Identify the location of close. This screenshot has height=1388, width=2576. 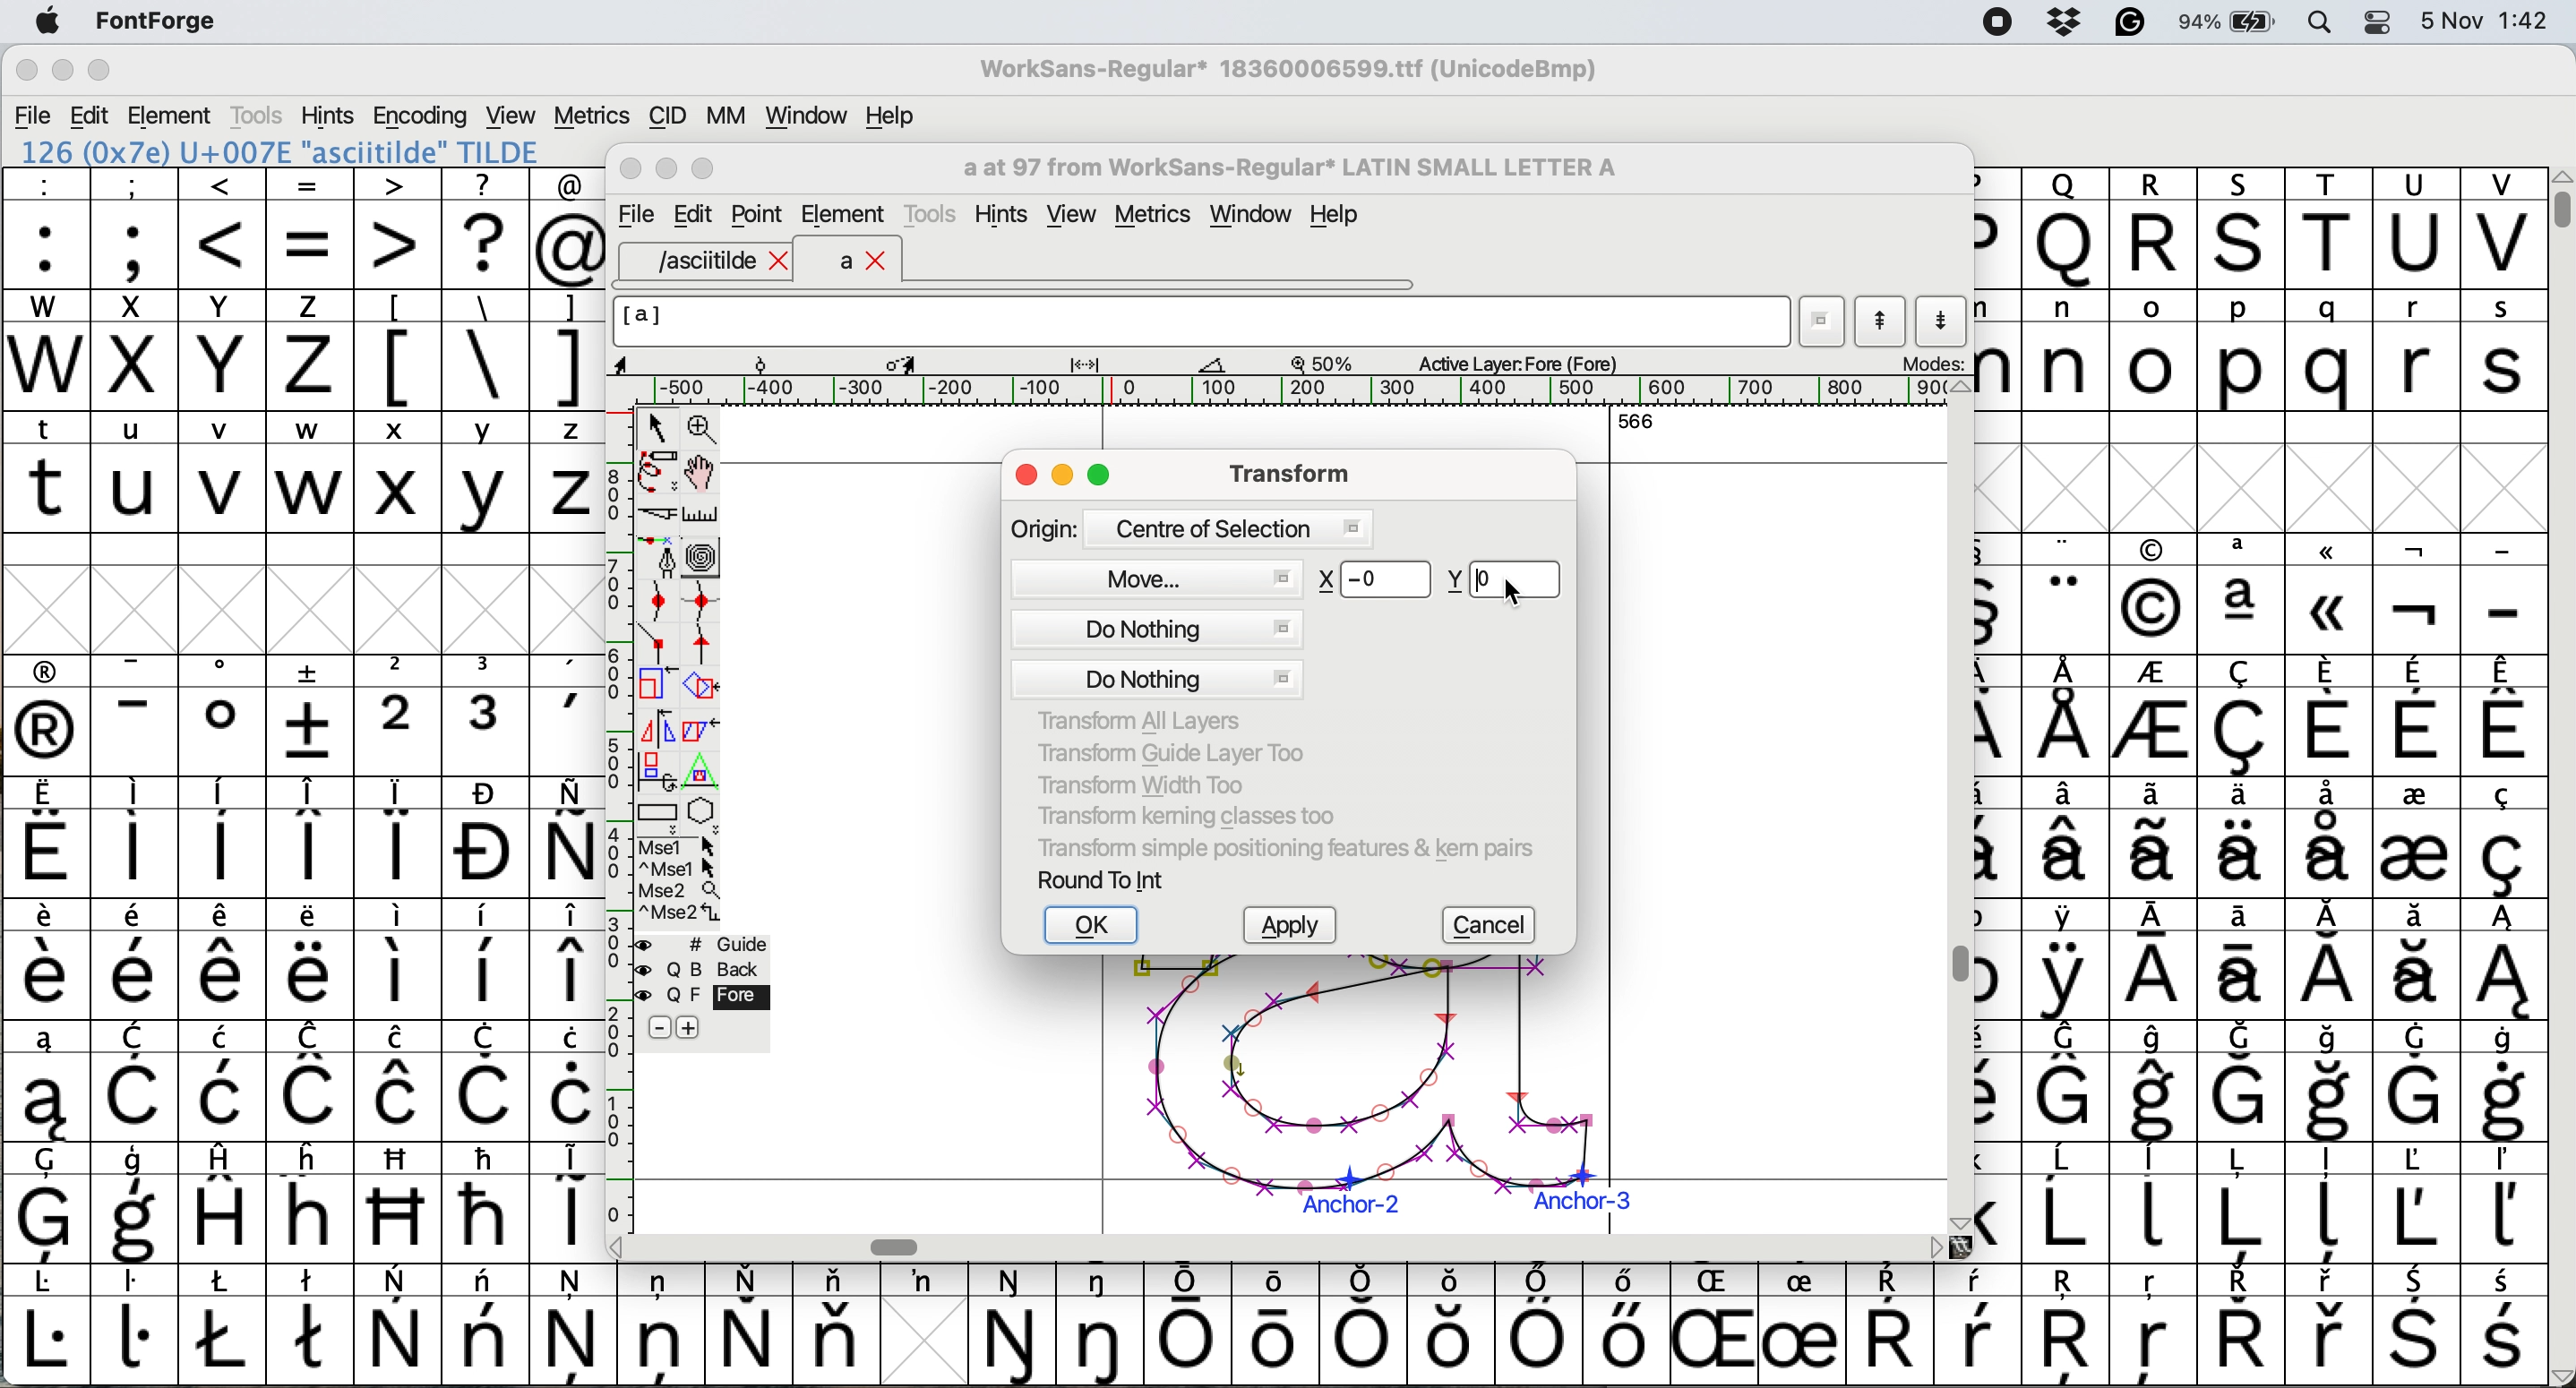
(26, 73).